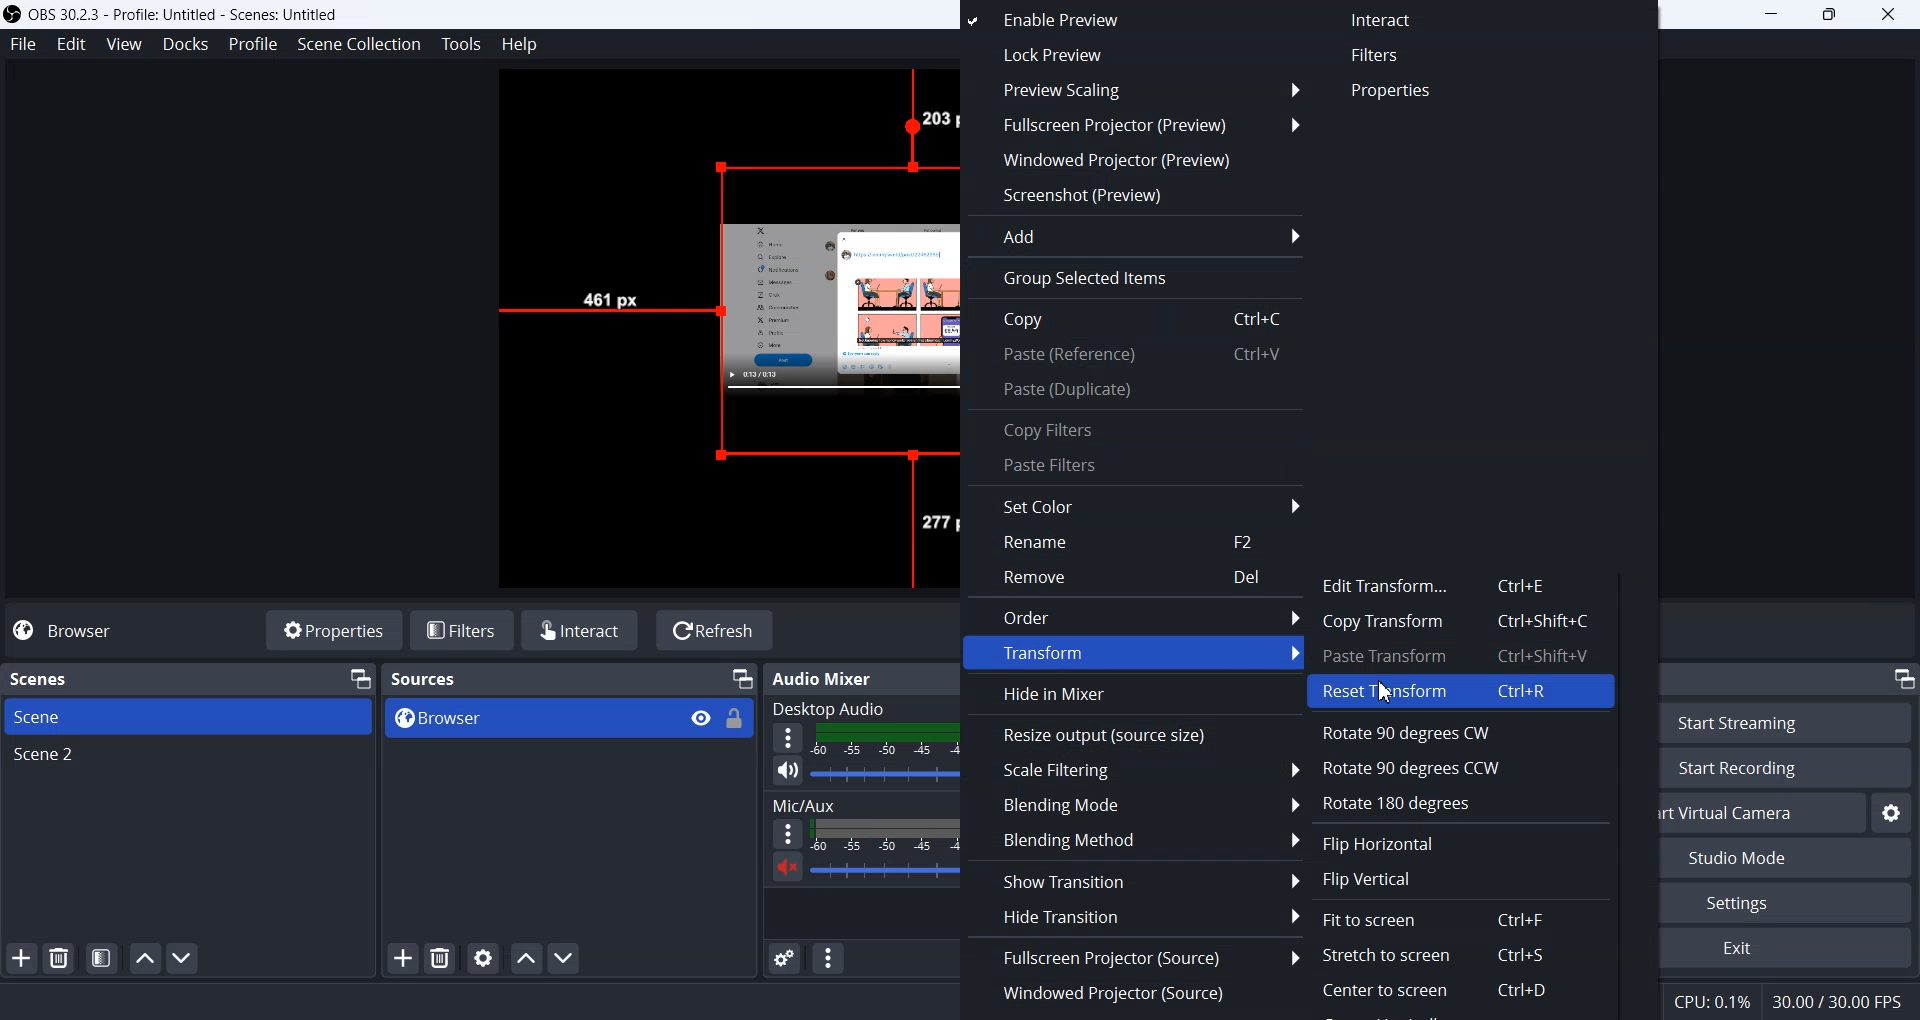 The height and width of the screenshot is (1020, 1920). What do you see at coordinates (23, 45) in the screenshot?
I see `File` at bounding box center [23, 45].